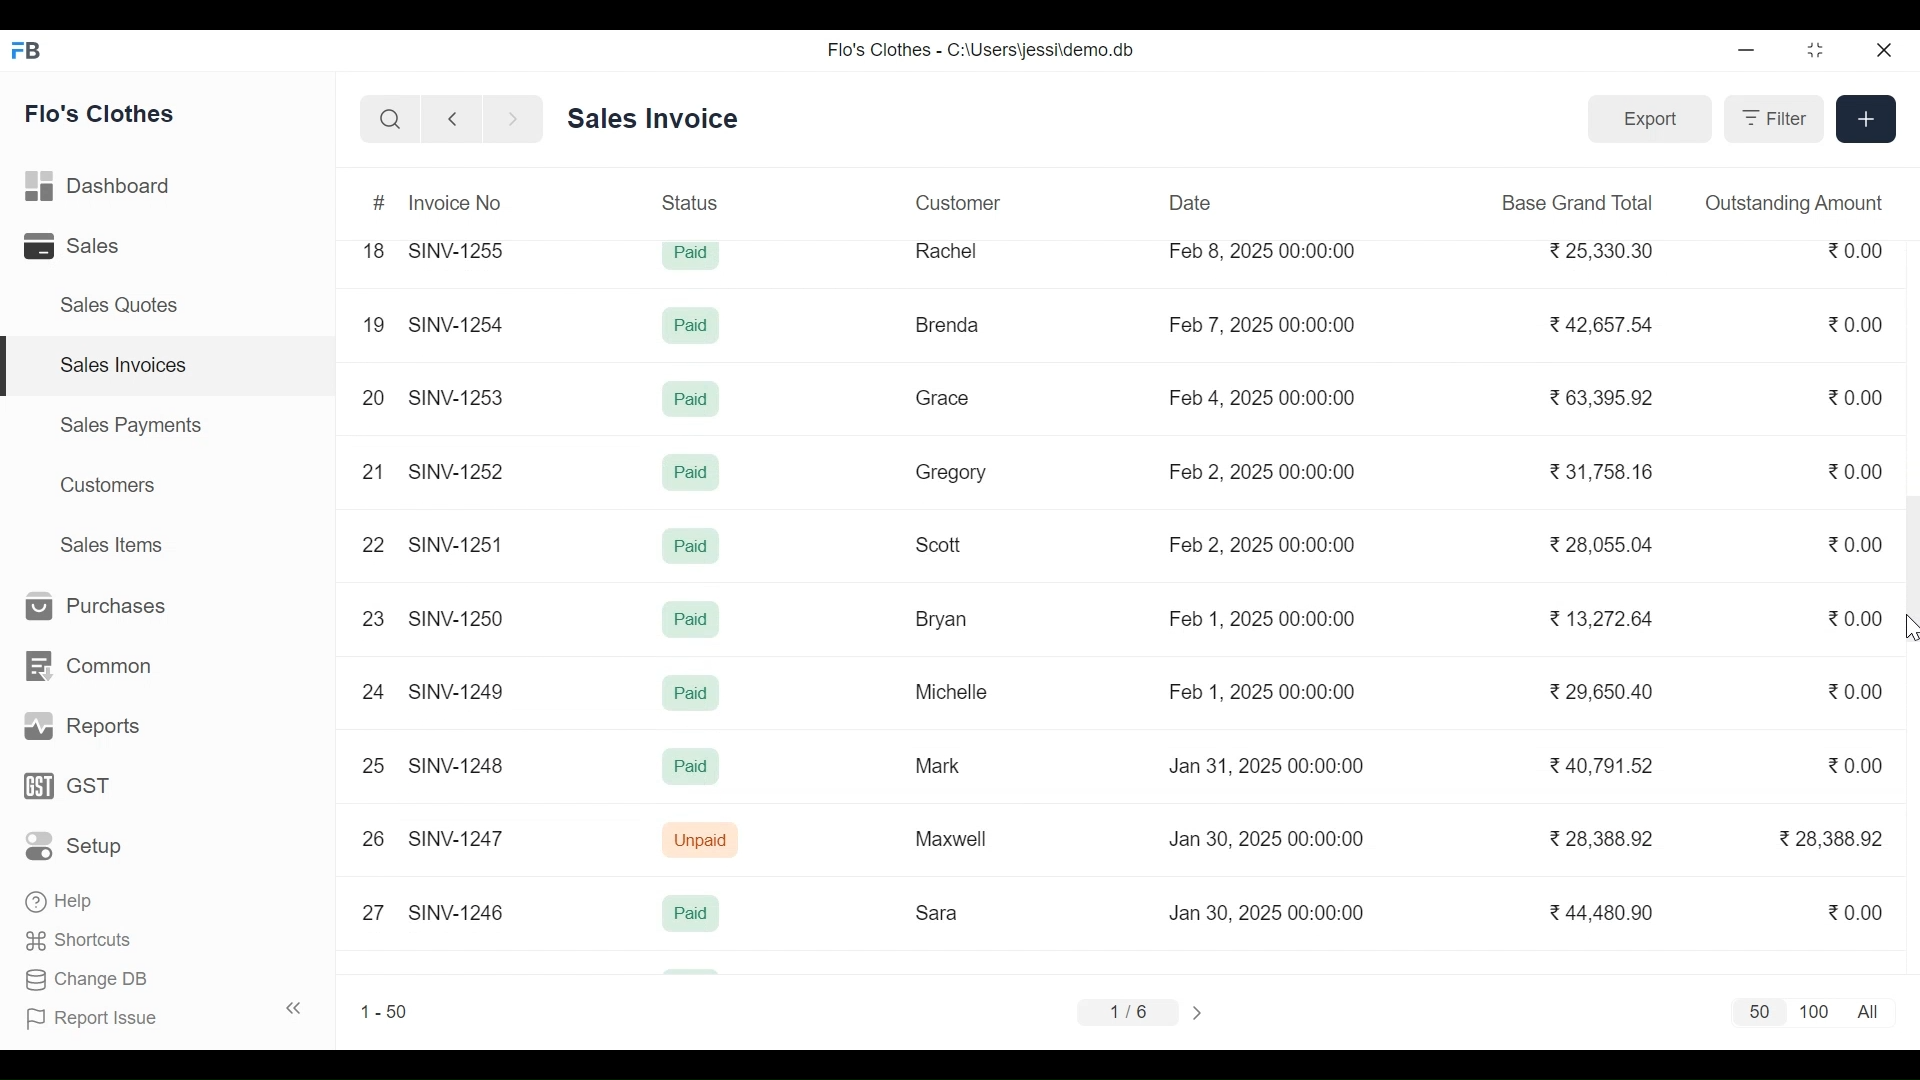 This screenshot has height=1080, width=1920. I want to click on SINV-1255, so click(462, 248).